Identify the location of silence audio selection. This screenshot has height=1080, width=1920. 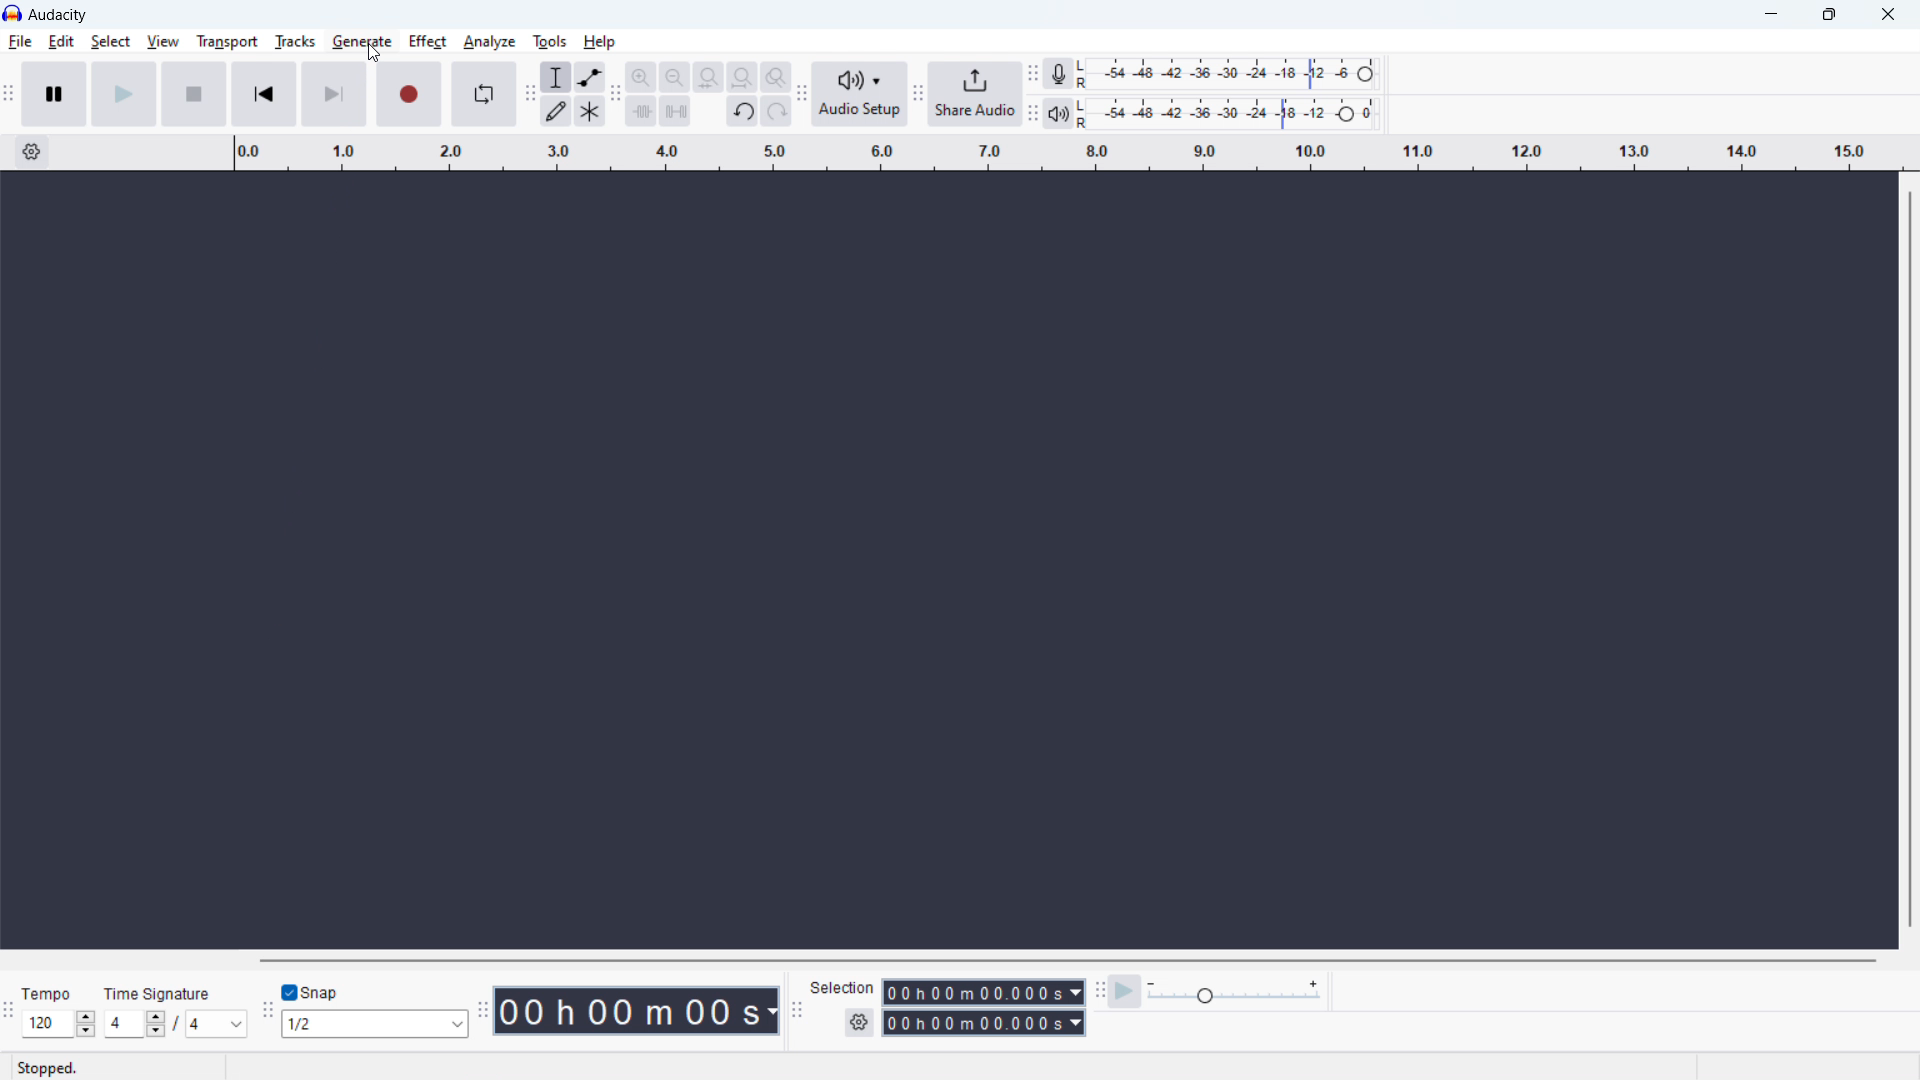
(675, 110).